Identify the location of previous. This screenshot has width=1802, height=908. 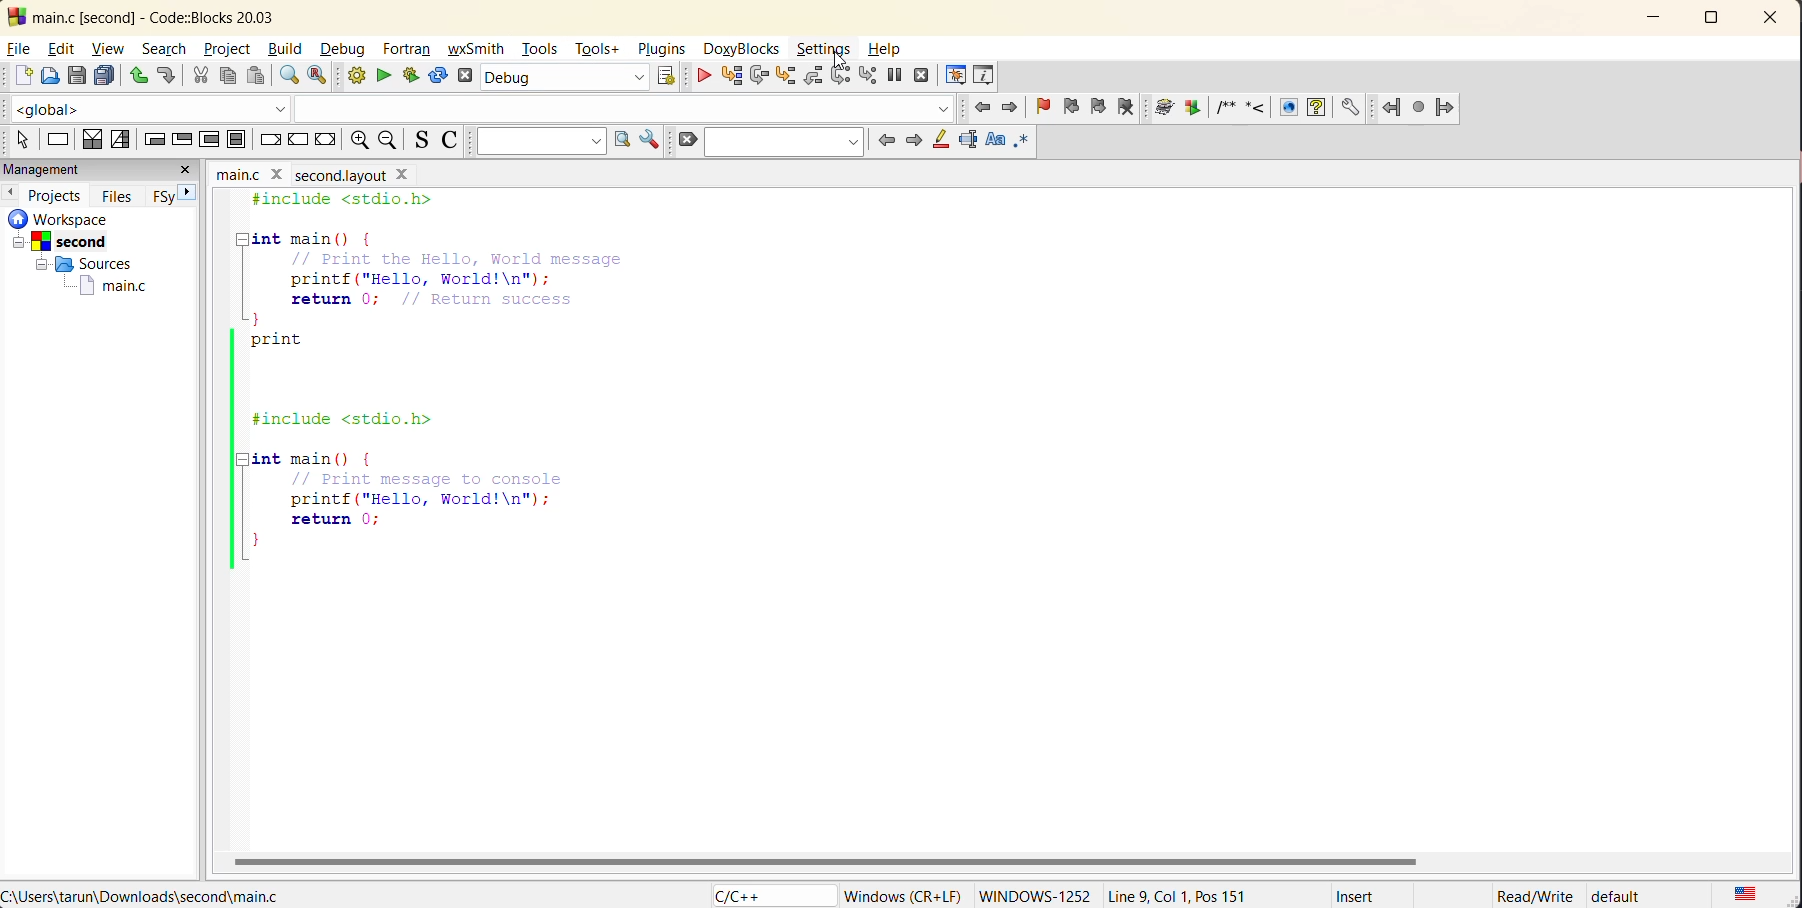
(12, 192).